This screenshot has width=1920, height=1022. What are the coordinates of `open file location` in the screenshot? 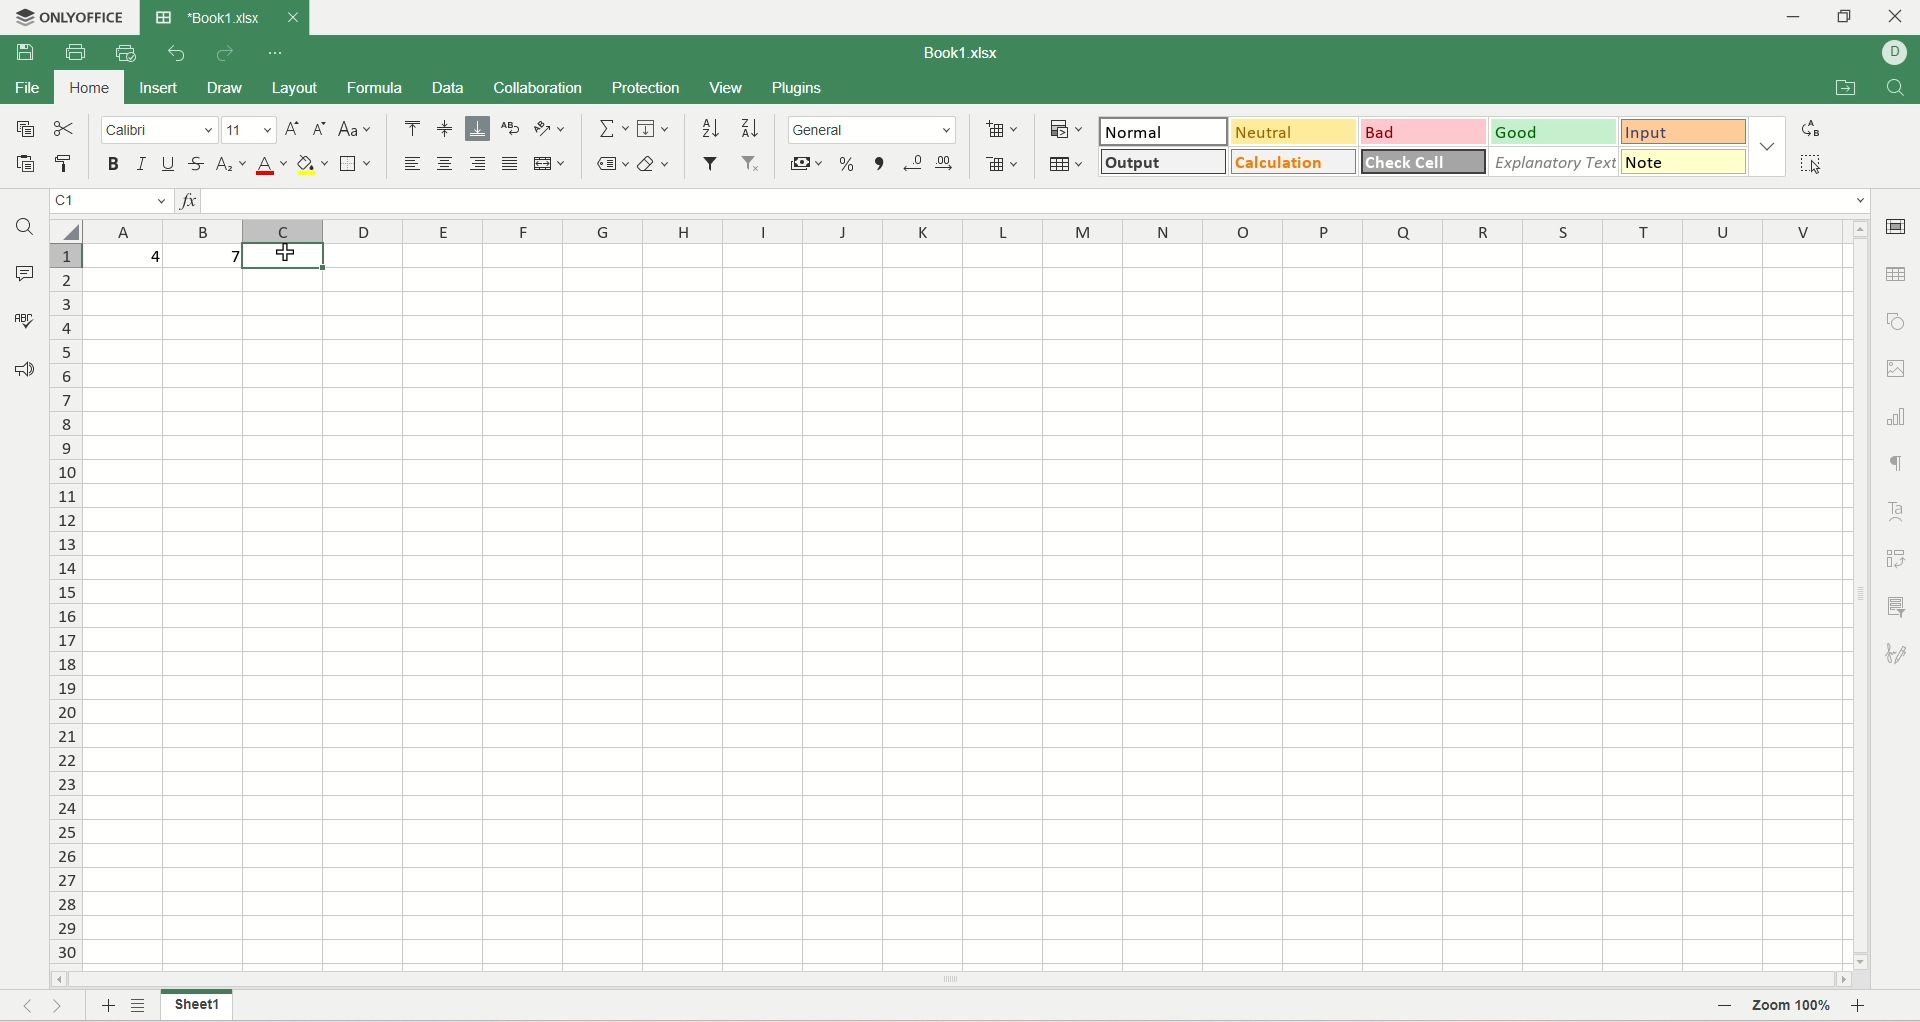 It's located at (1846, 87).